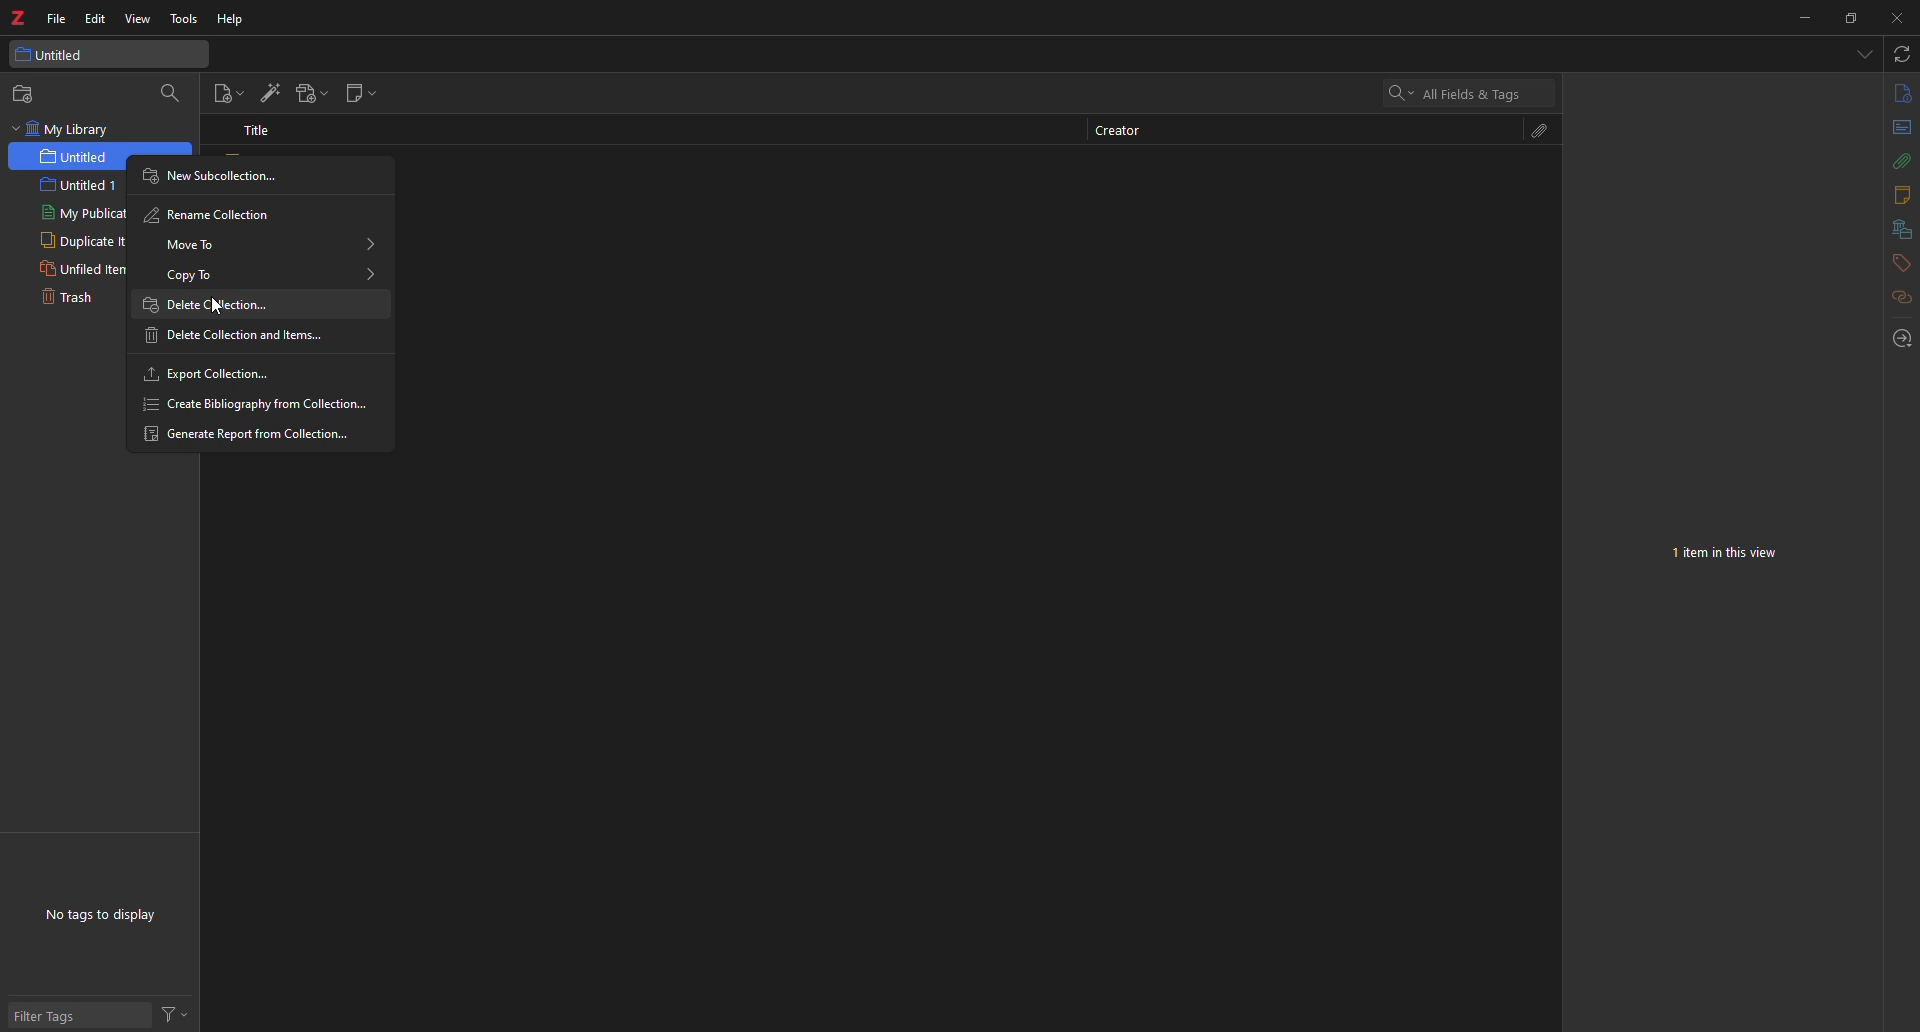 The height and width of the screenshot is (1032, 1920). Describe the element at coordinates (185, 20) in the screenshot. I see `tools` at that location.